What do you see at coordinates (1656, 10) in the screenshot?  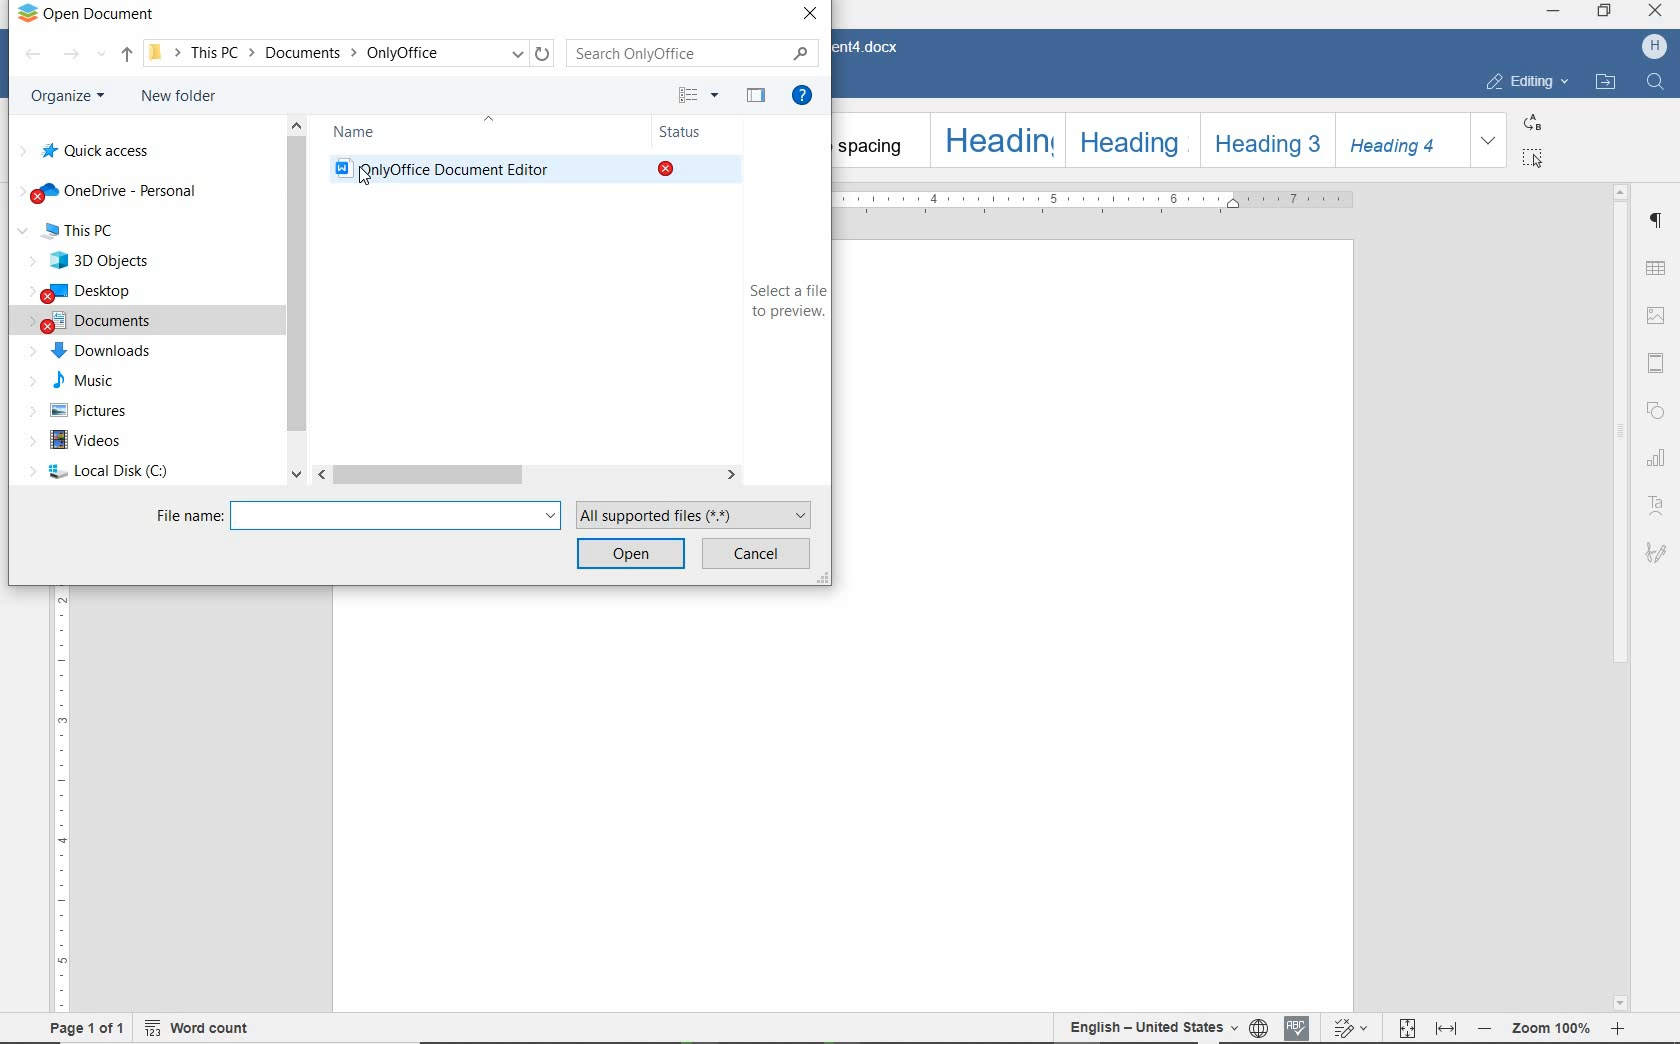 I see `close` at bounding box center [1656, 10].